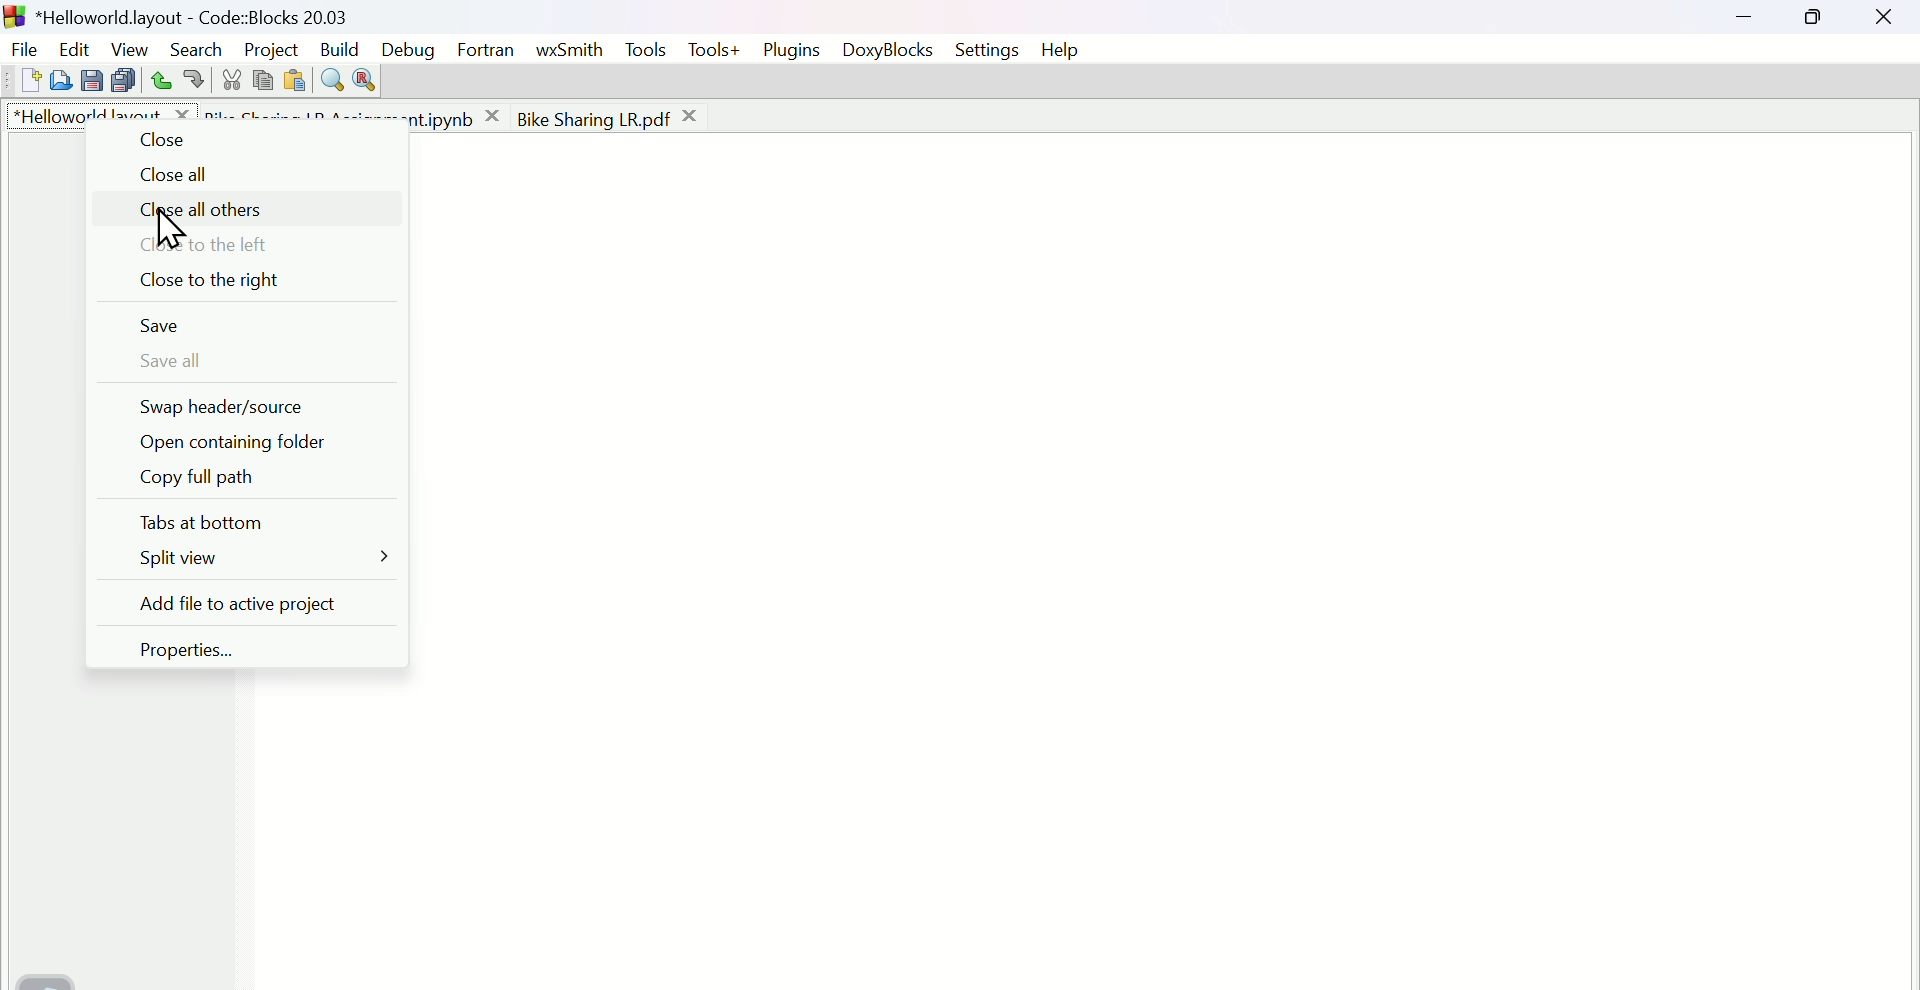  What do you see at coordinates (231, 79) in the screenshot?
I see `cut` at bounding box center [231, 79].